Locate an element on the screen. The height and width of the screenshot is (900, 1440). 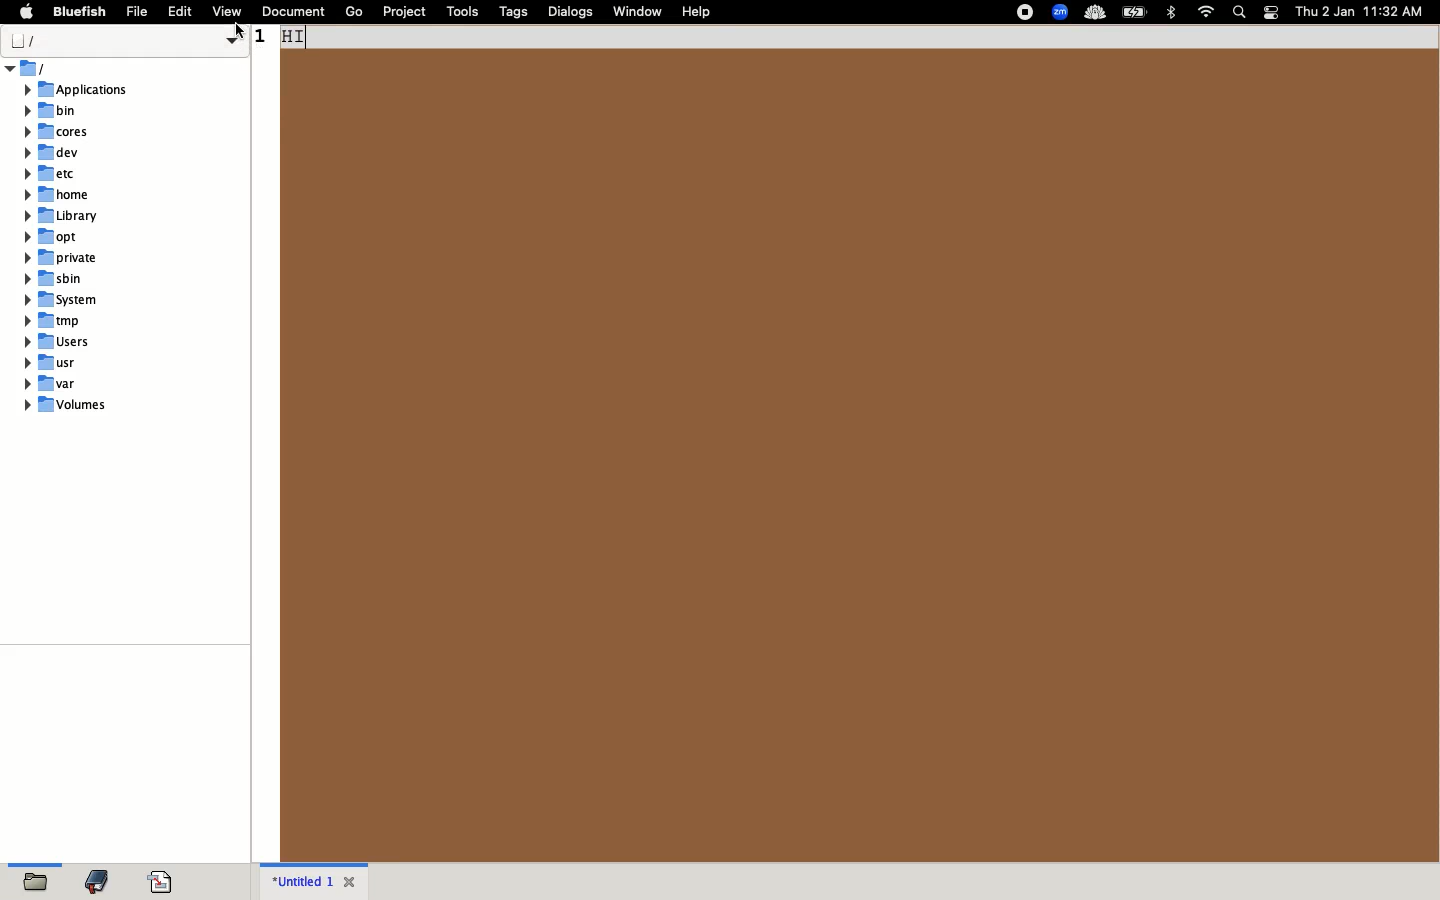
document is located at coordinates (295, 12).